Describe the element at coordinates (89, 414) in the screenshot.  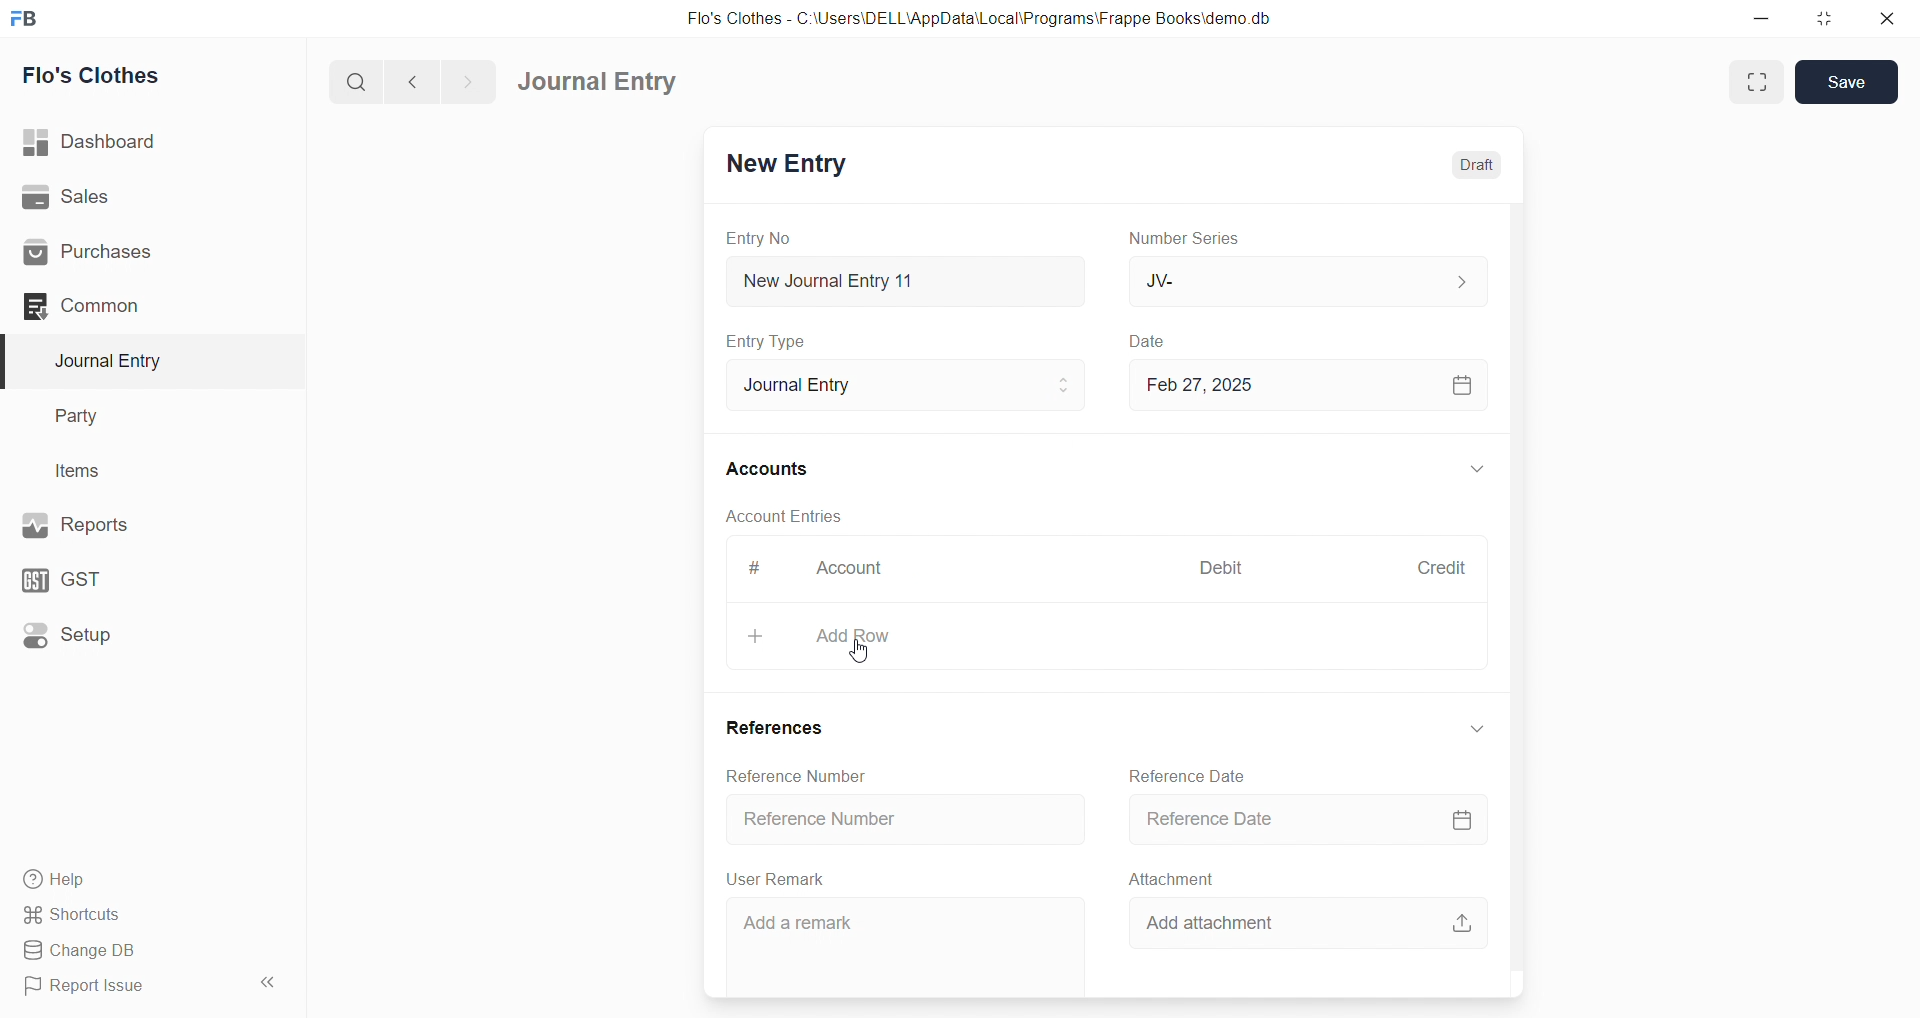
I see `Party` at that location.